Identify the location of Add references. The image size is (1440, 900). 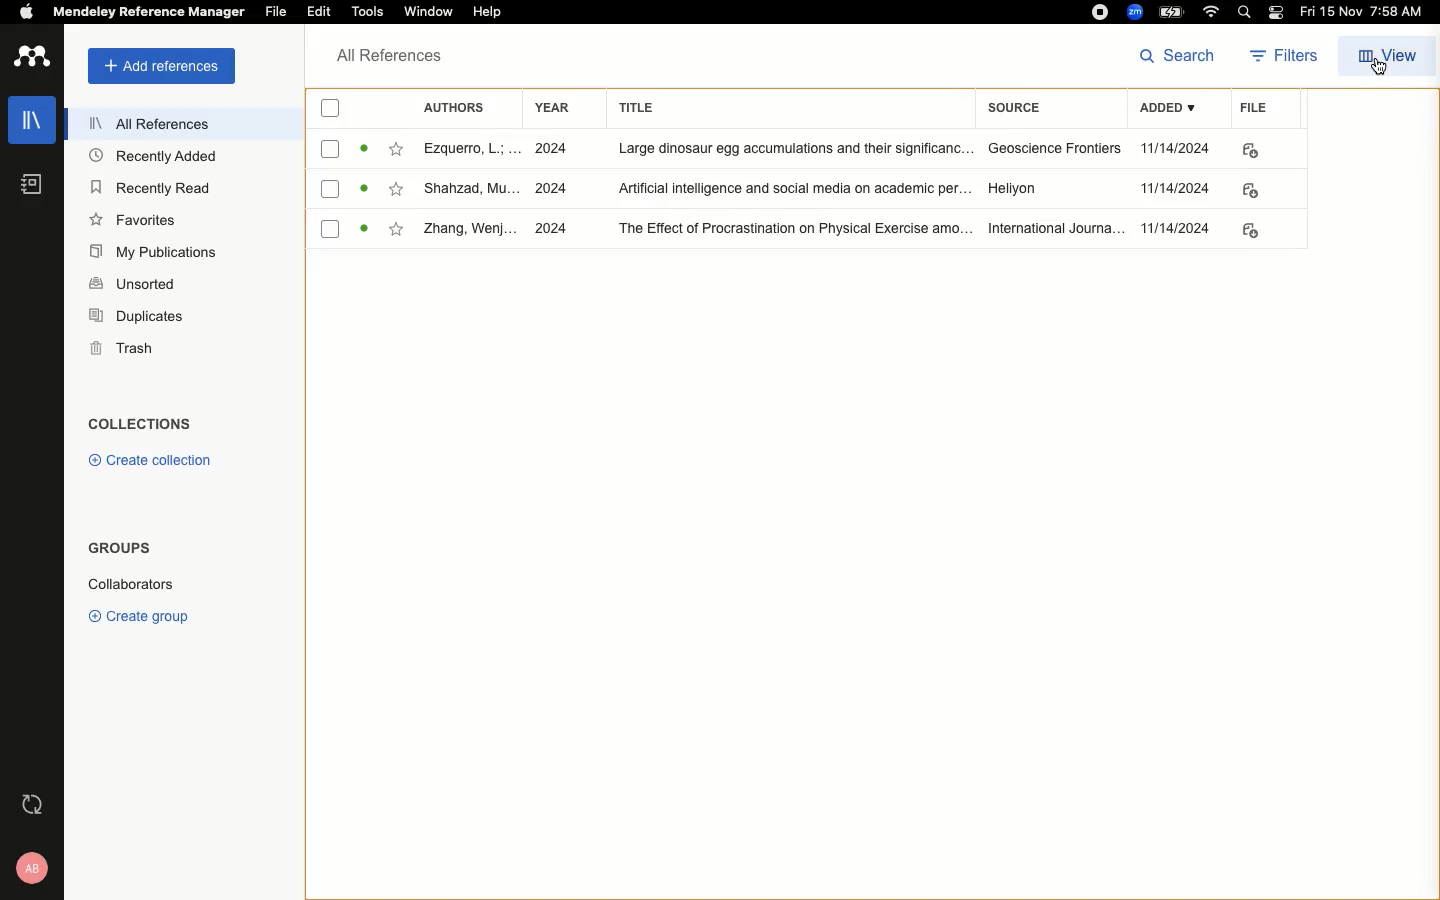
(155, 67).